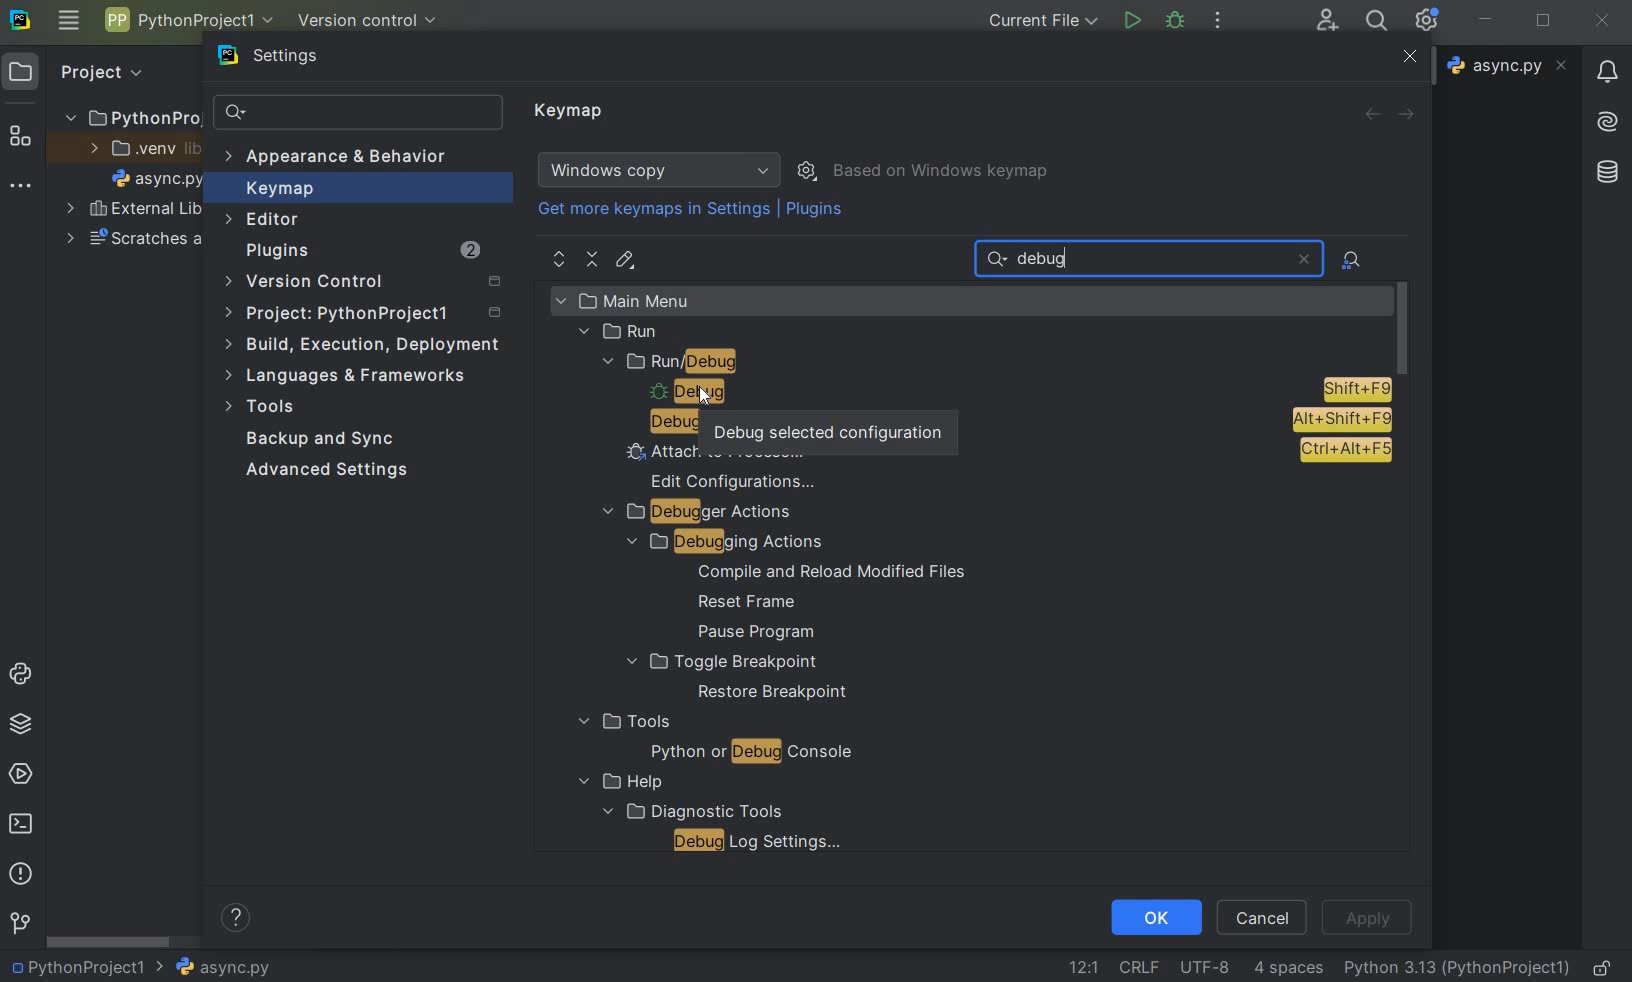 The height and width of the screenshot is (982, 1632). What do you see at coordinates (1176, 19) in the screenshot?
I see `debug` at bounding box center [1176, 19].